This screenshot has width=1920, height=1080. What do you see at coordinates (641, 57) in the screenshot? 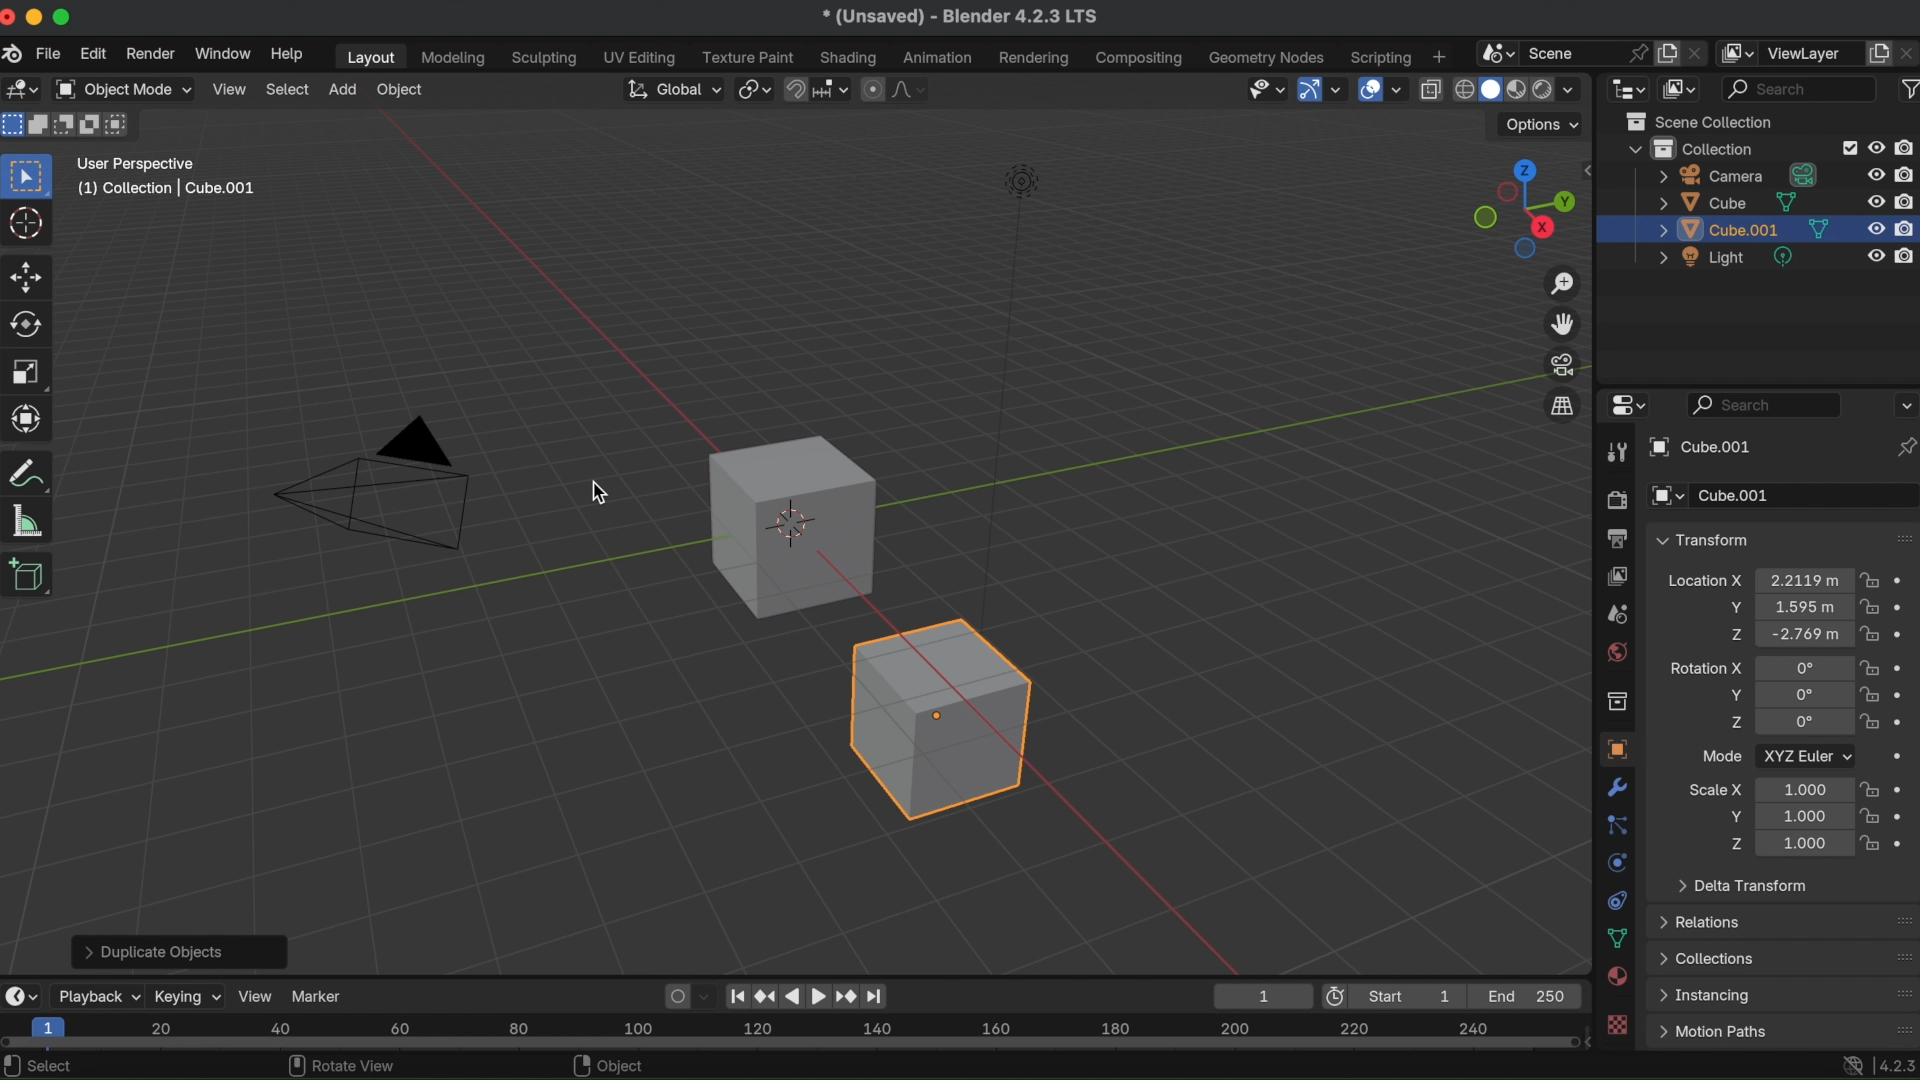
I see `UV editing` at bounding box center [641, 57].